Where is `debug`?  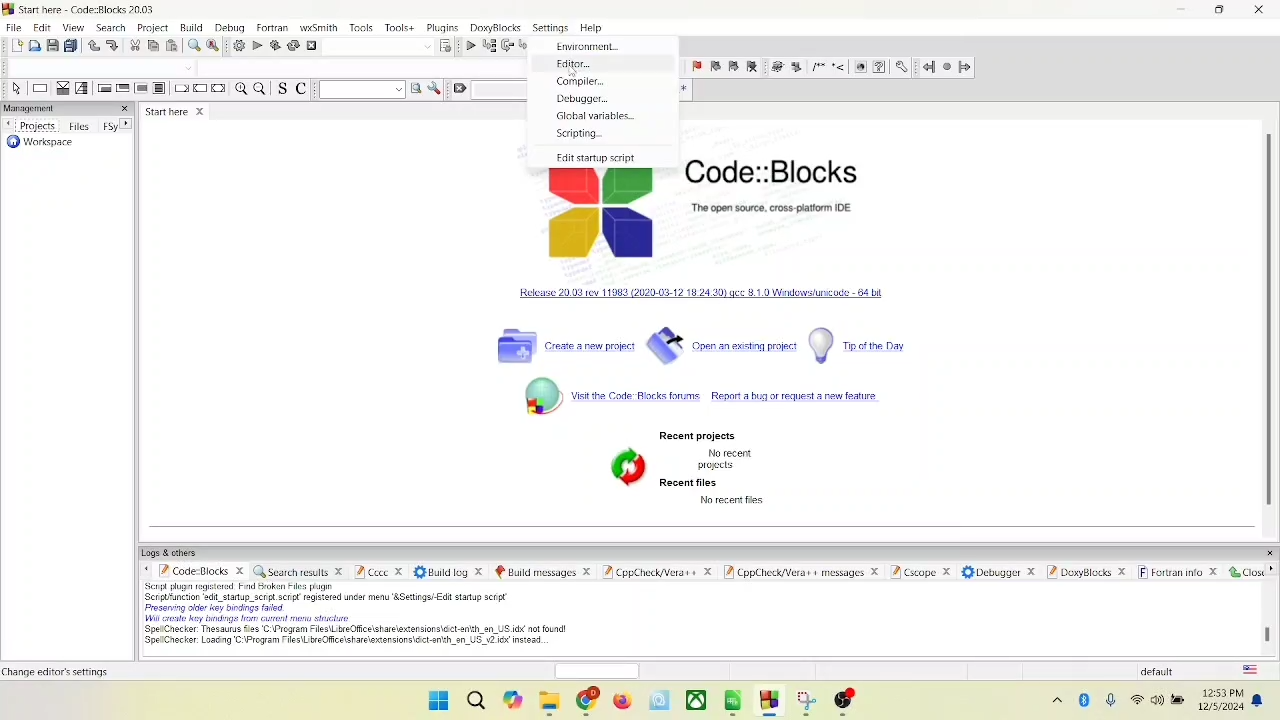 debug is located at coordinates (230, 26).